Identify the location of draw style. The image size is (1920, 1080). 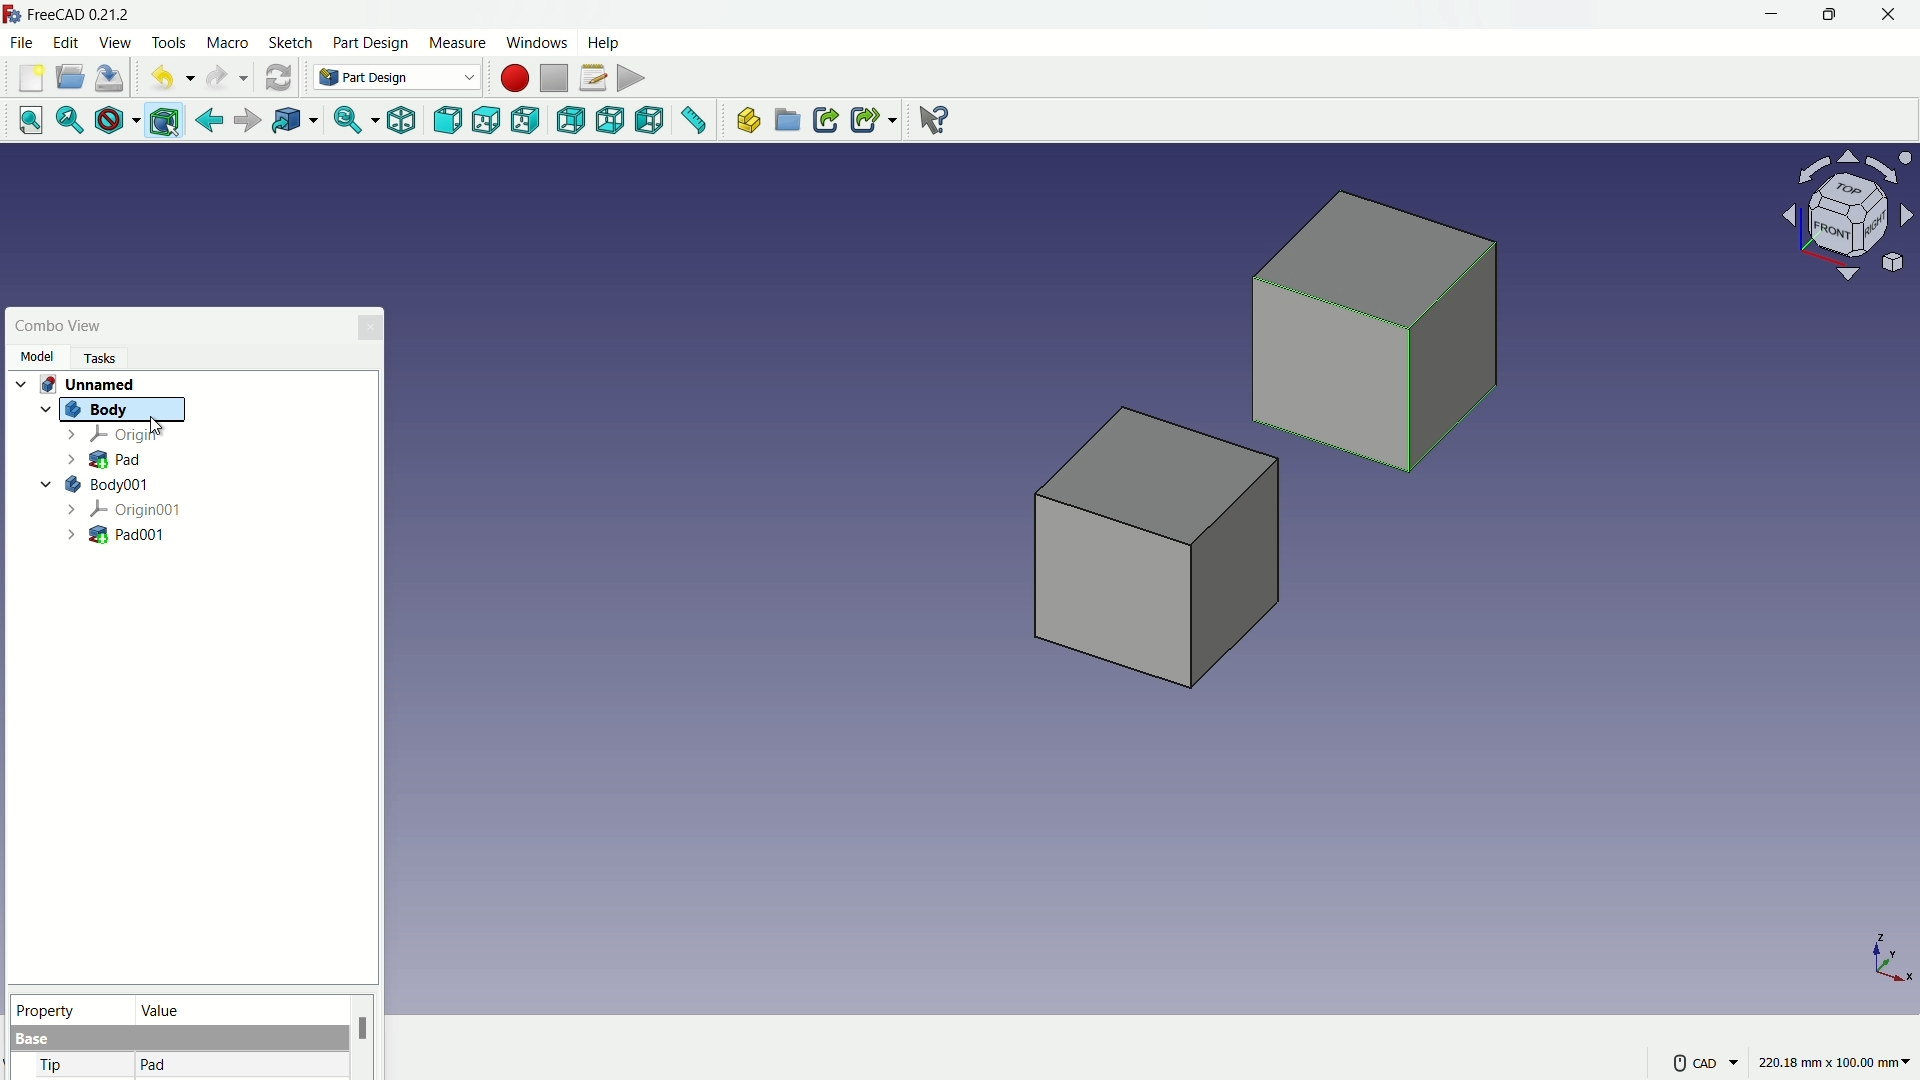
(113, 121).